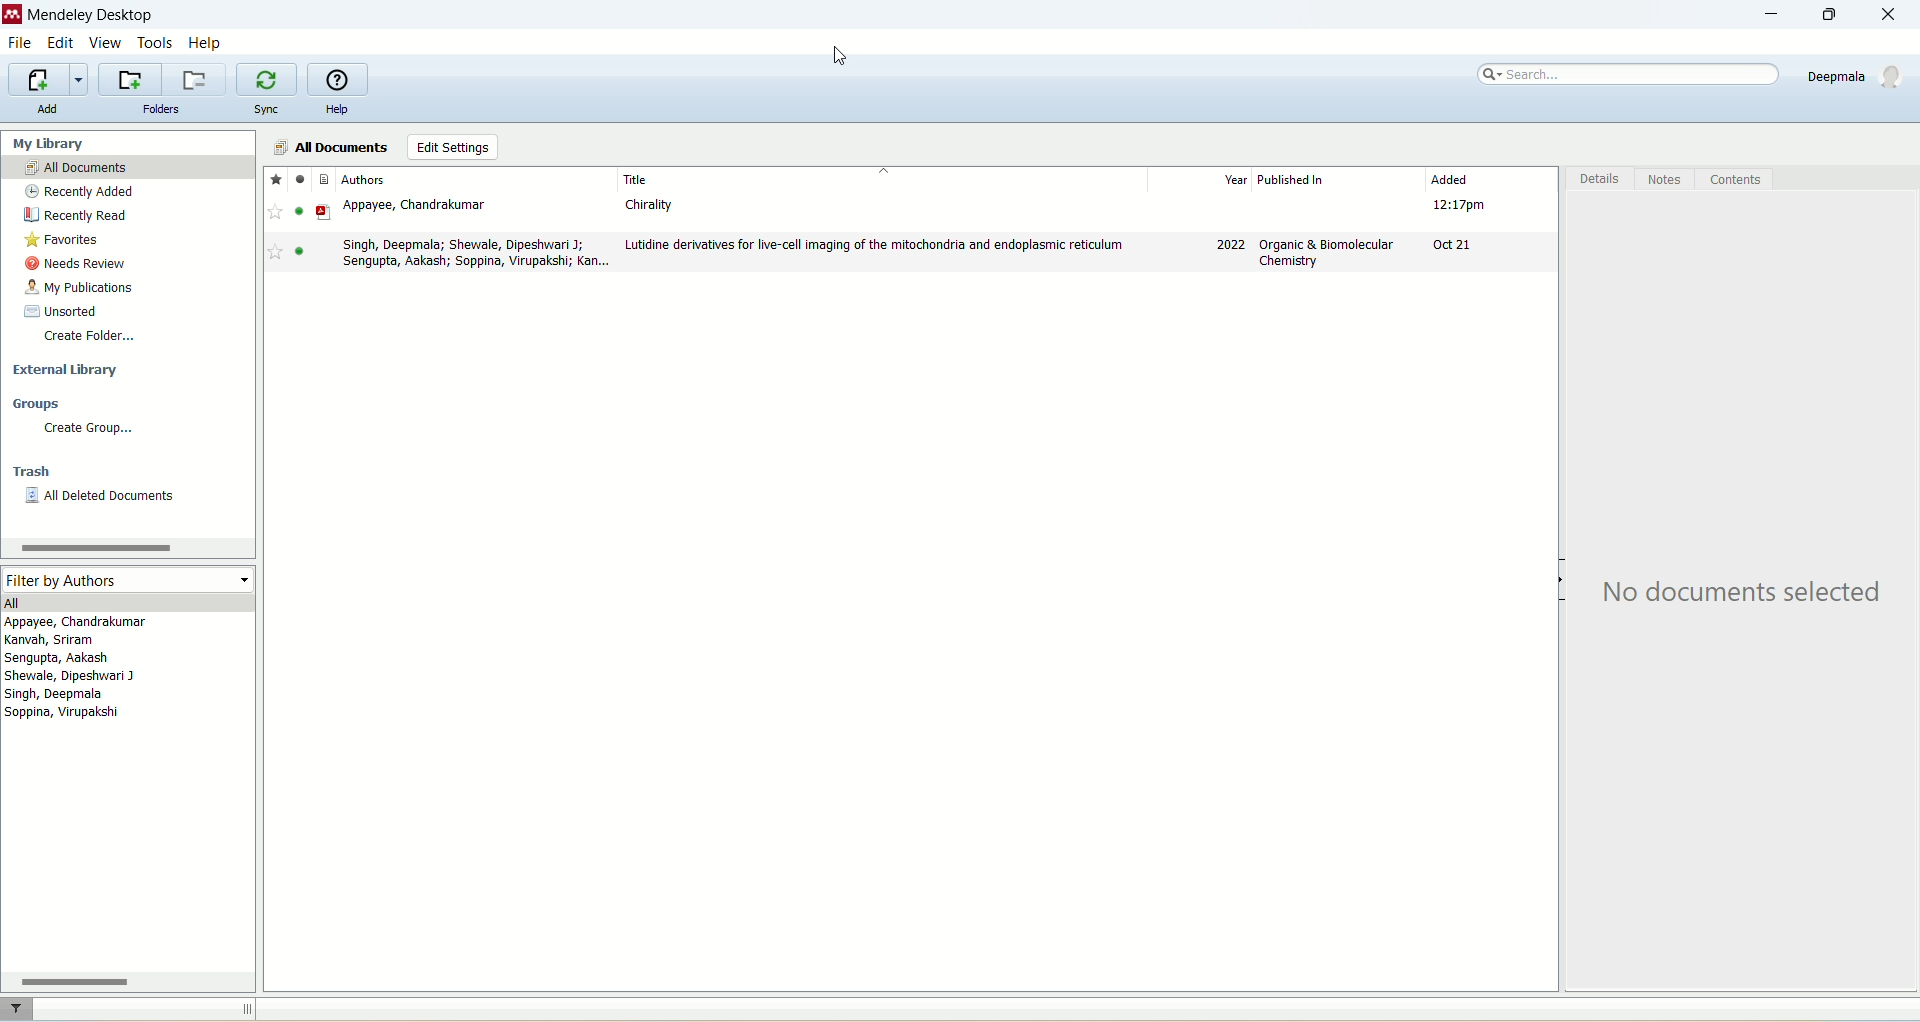 The width and height of the screenshot is (1920, 1022). What do you see at coordinates (1732, 180) in the screenshot?
I see `contents` at bounding box center [1732, 180].